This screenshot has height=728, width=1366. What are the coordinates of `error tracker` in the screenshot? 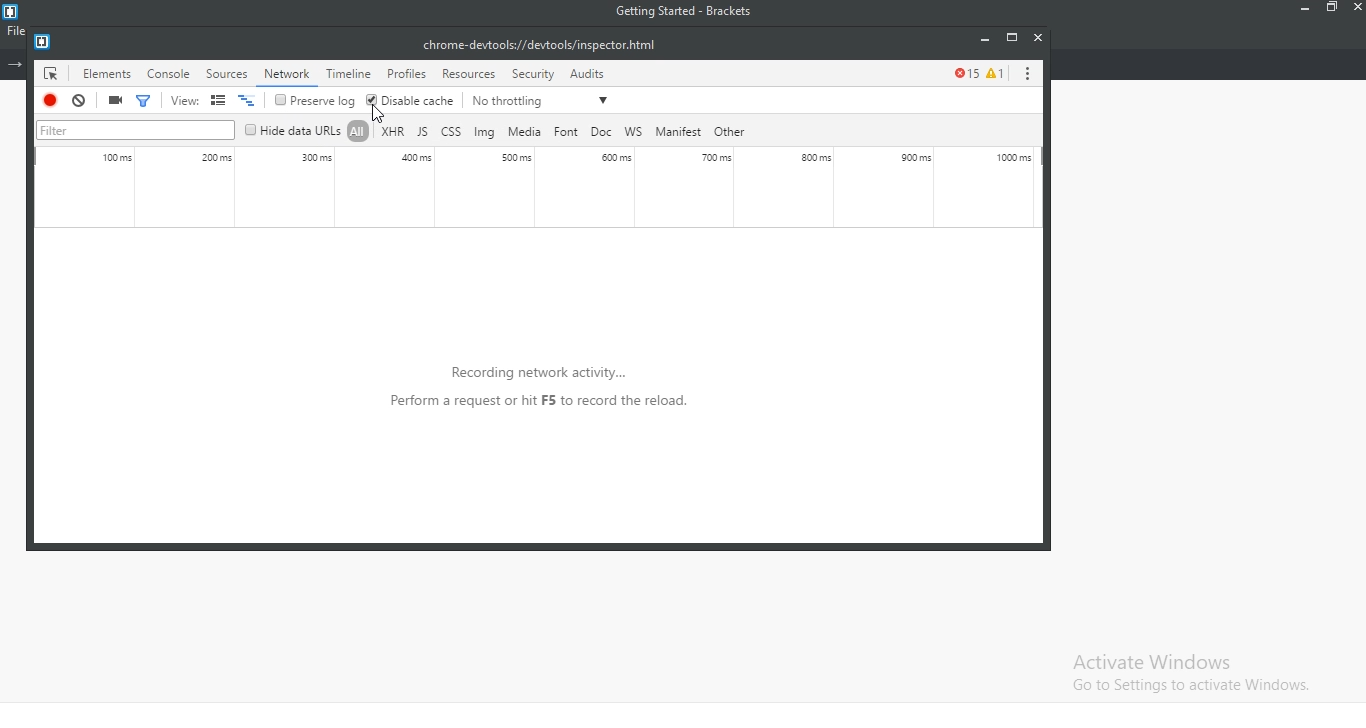 It's located at (978, 72).